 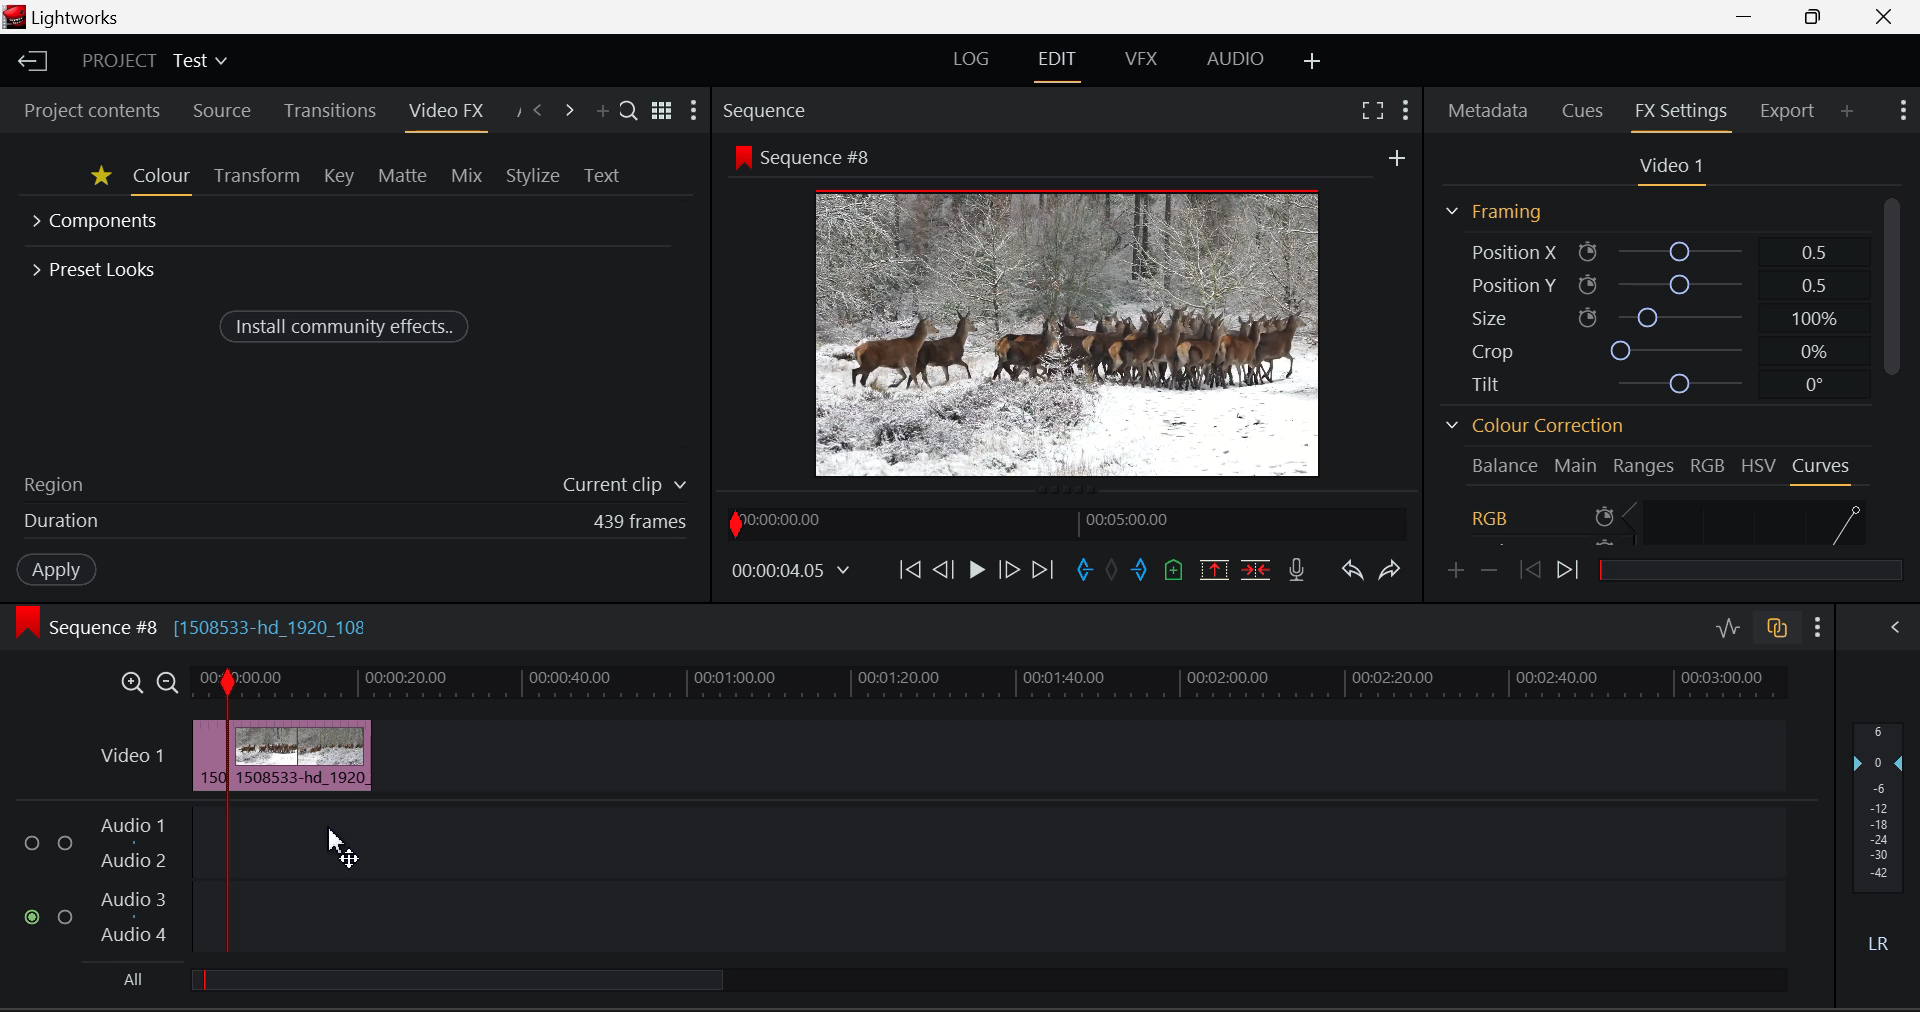 What do you see at coordinates (313, 812) in the screenshot?
I see `Second Clip Cut Point` at bounding box center [313, 812].